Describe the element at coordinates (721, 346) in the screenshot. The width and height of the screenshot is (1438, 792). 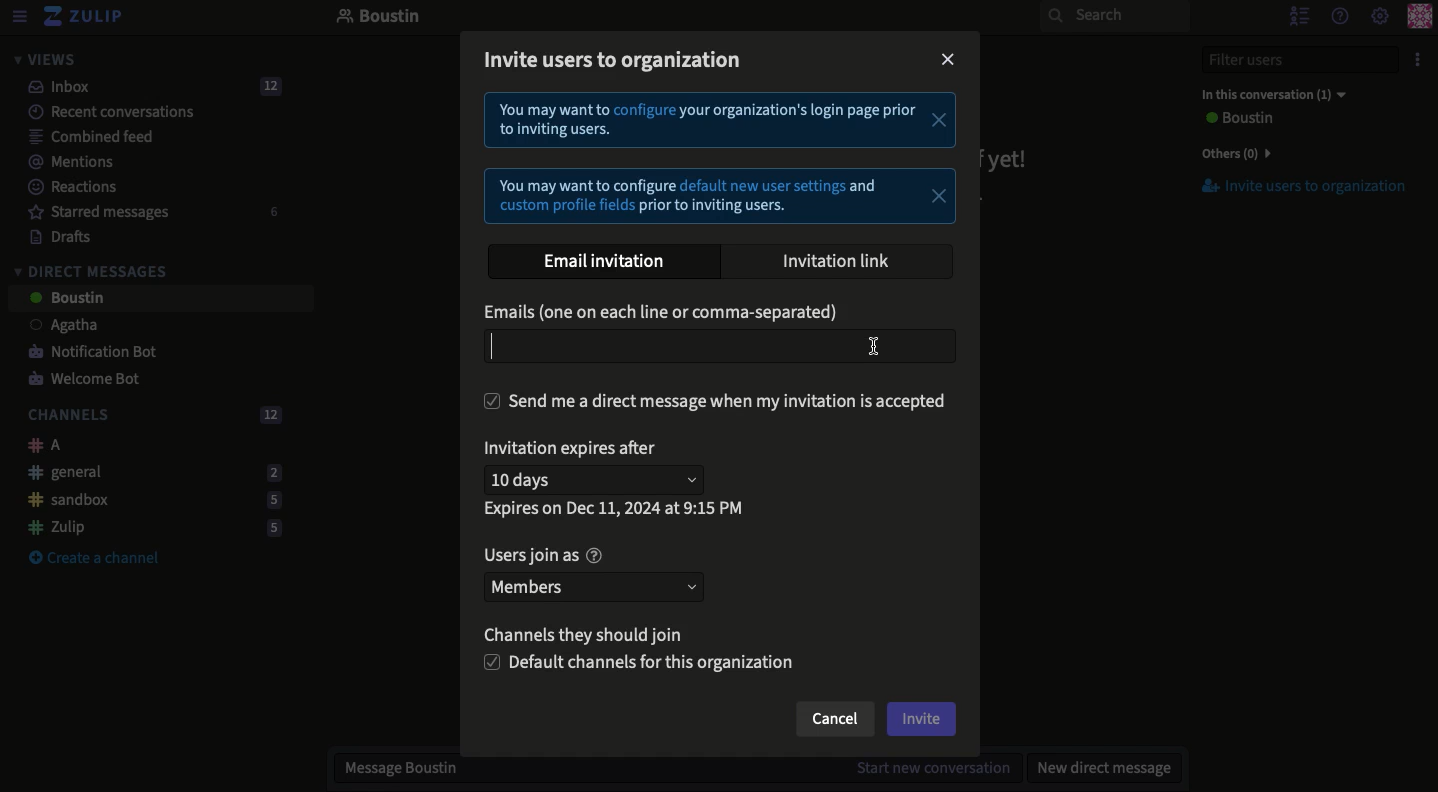
I see `Typing` at that location.